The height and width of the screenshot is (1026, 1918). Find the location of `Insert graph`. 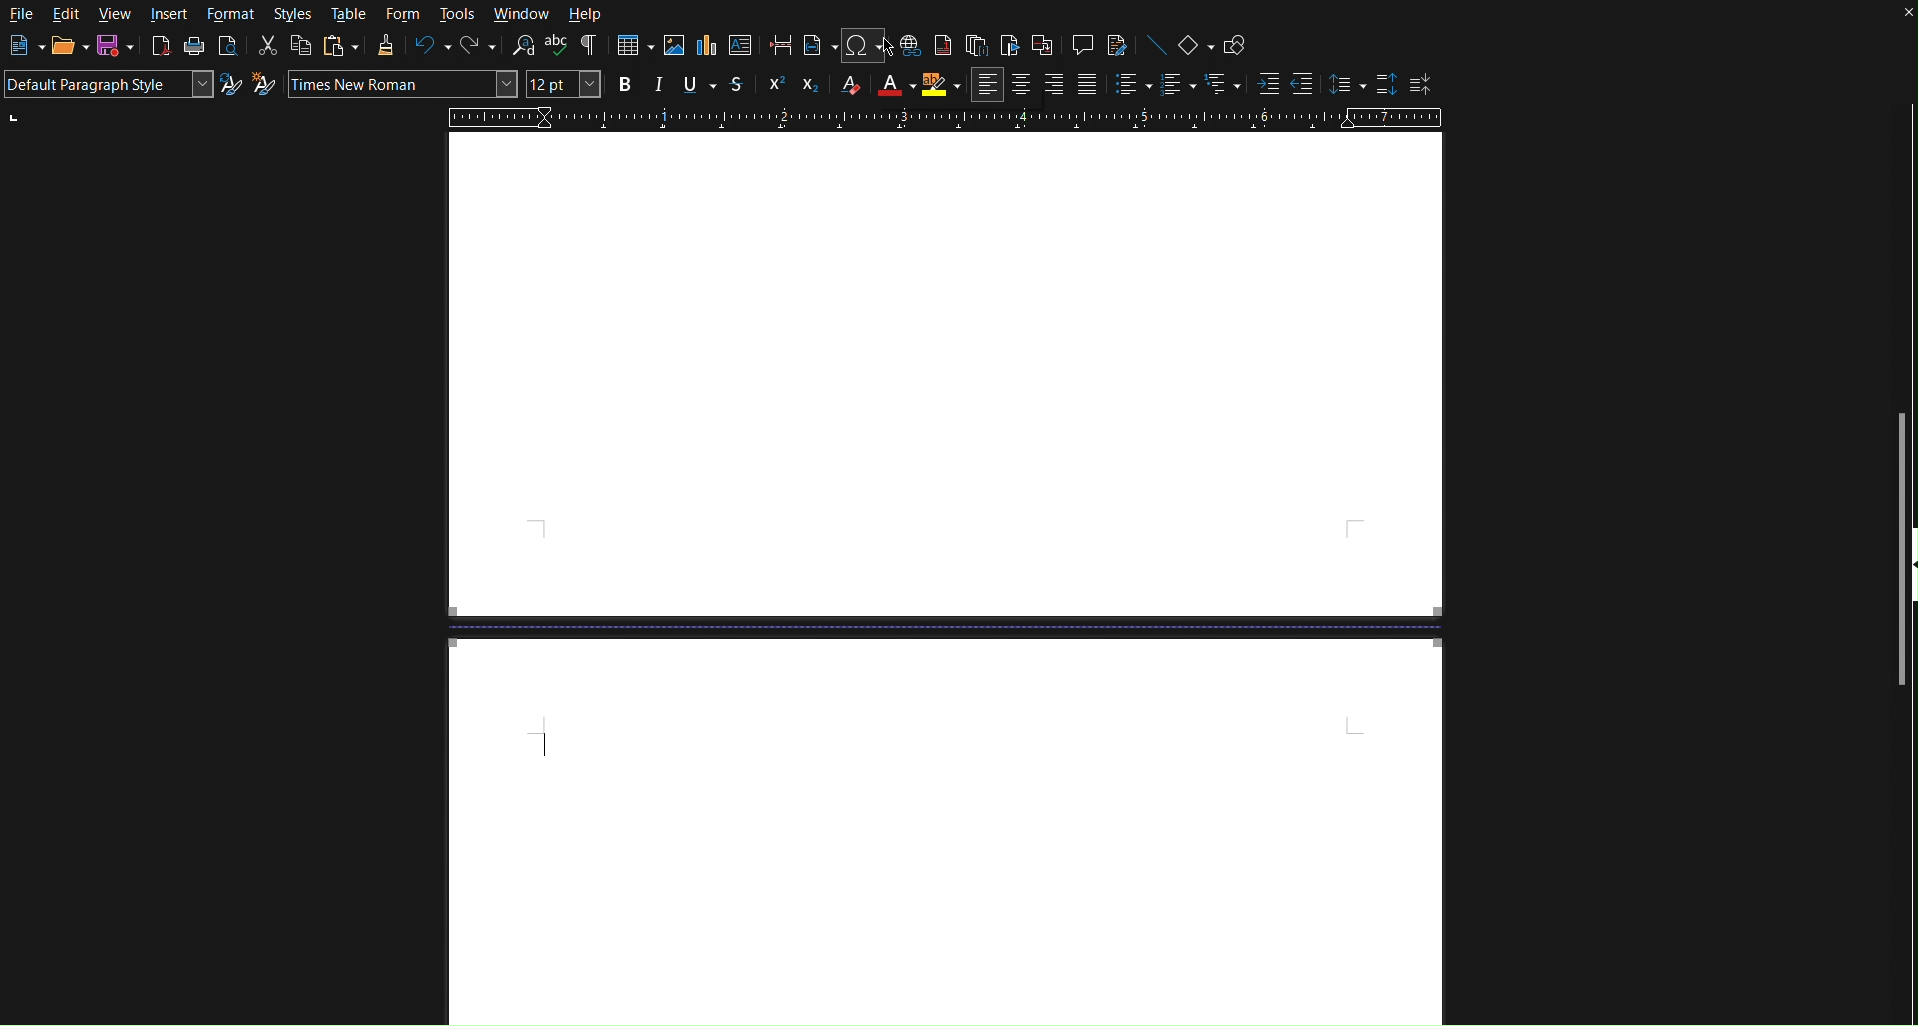

Insert graph is located at coordinates (706, 48).